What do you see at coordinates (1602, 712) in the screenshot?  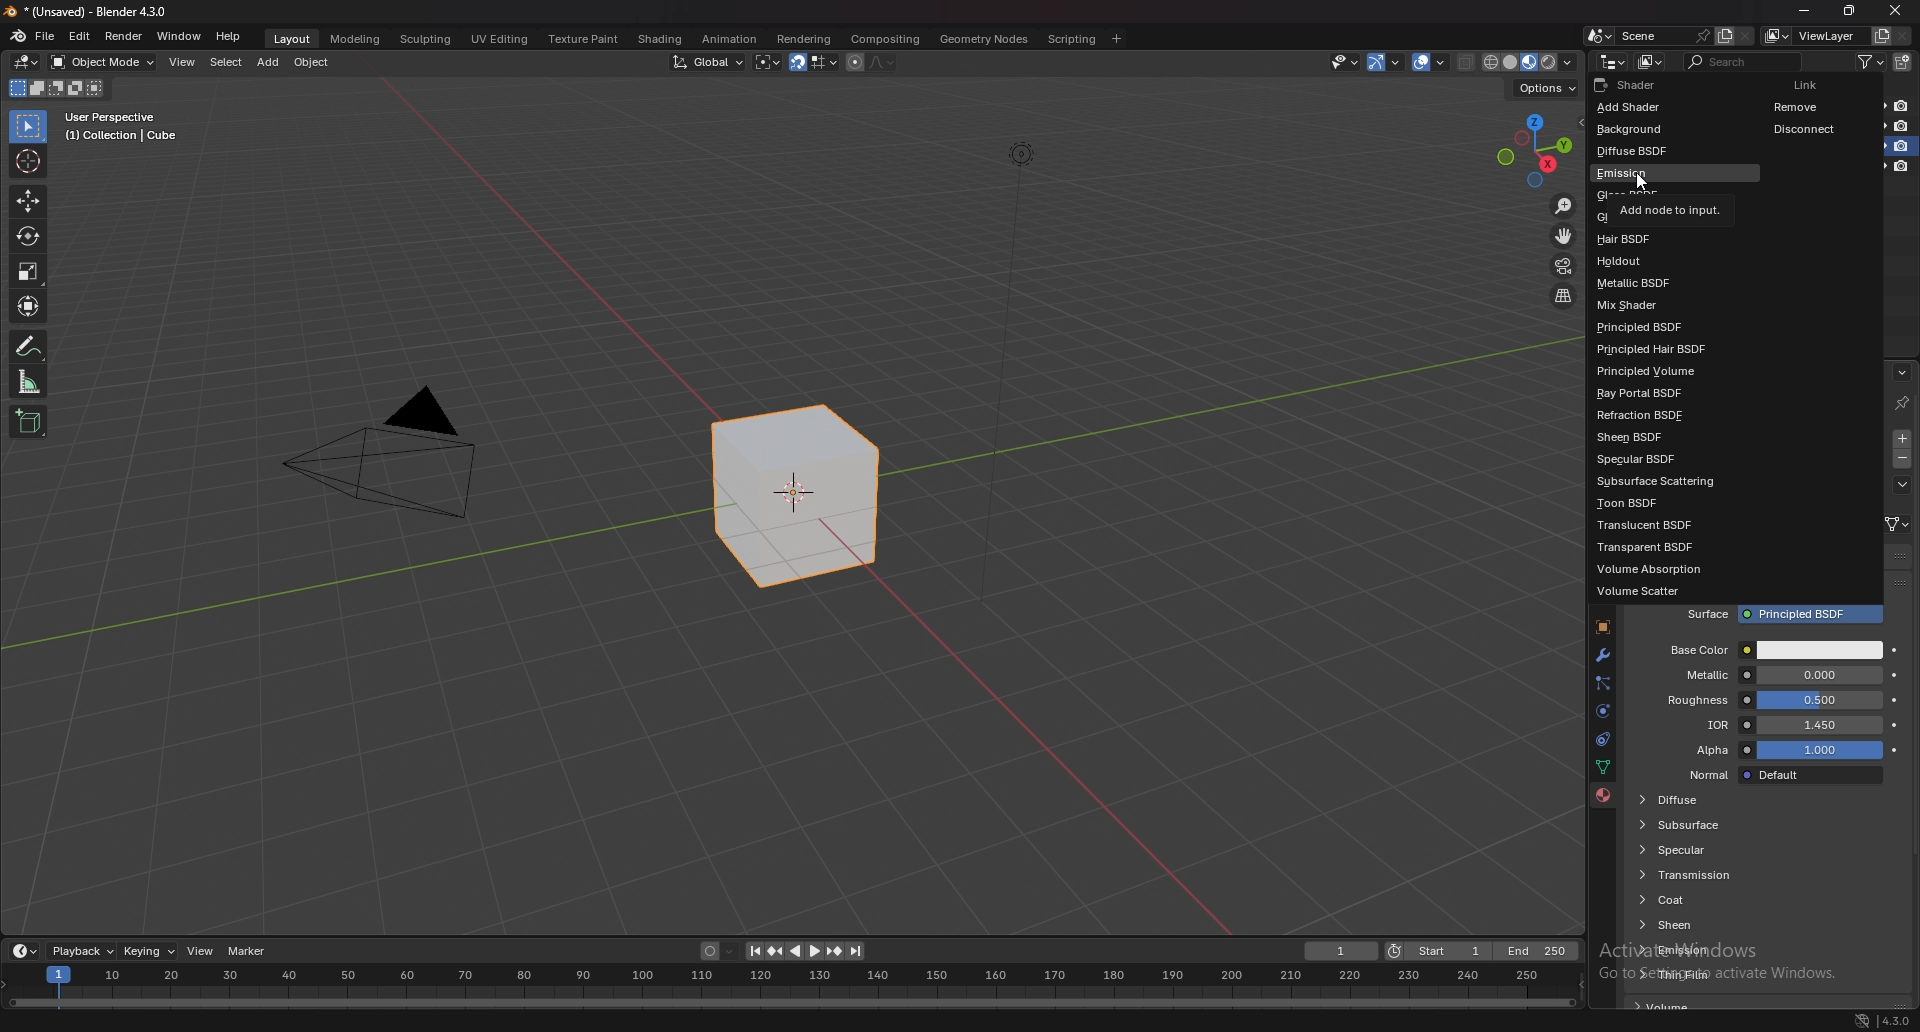 I see `physics` at bounding box center [1602, 712].